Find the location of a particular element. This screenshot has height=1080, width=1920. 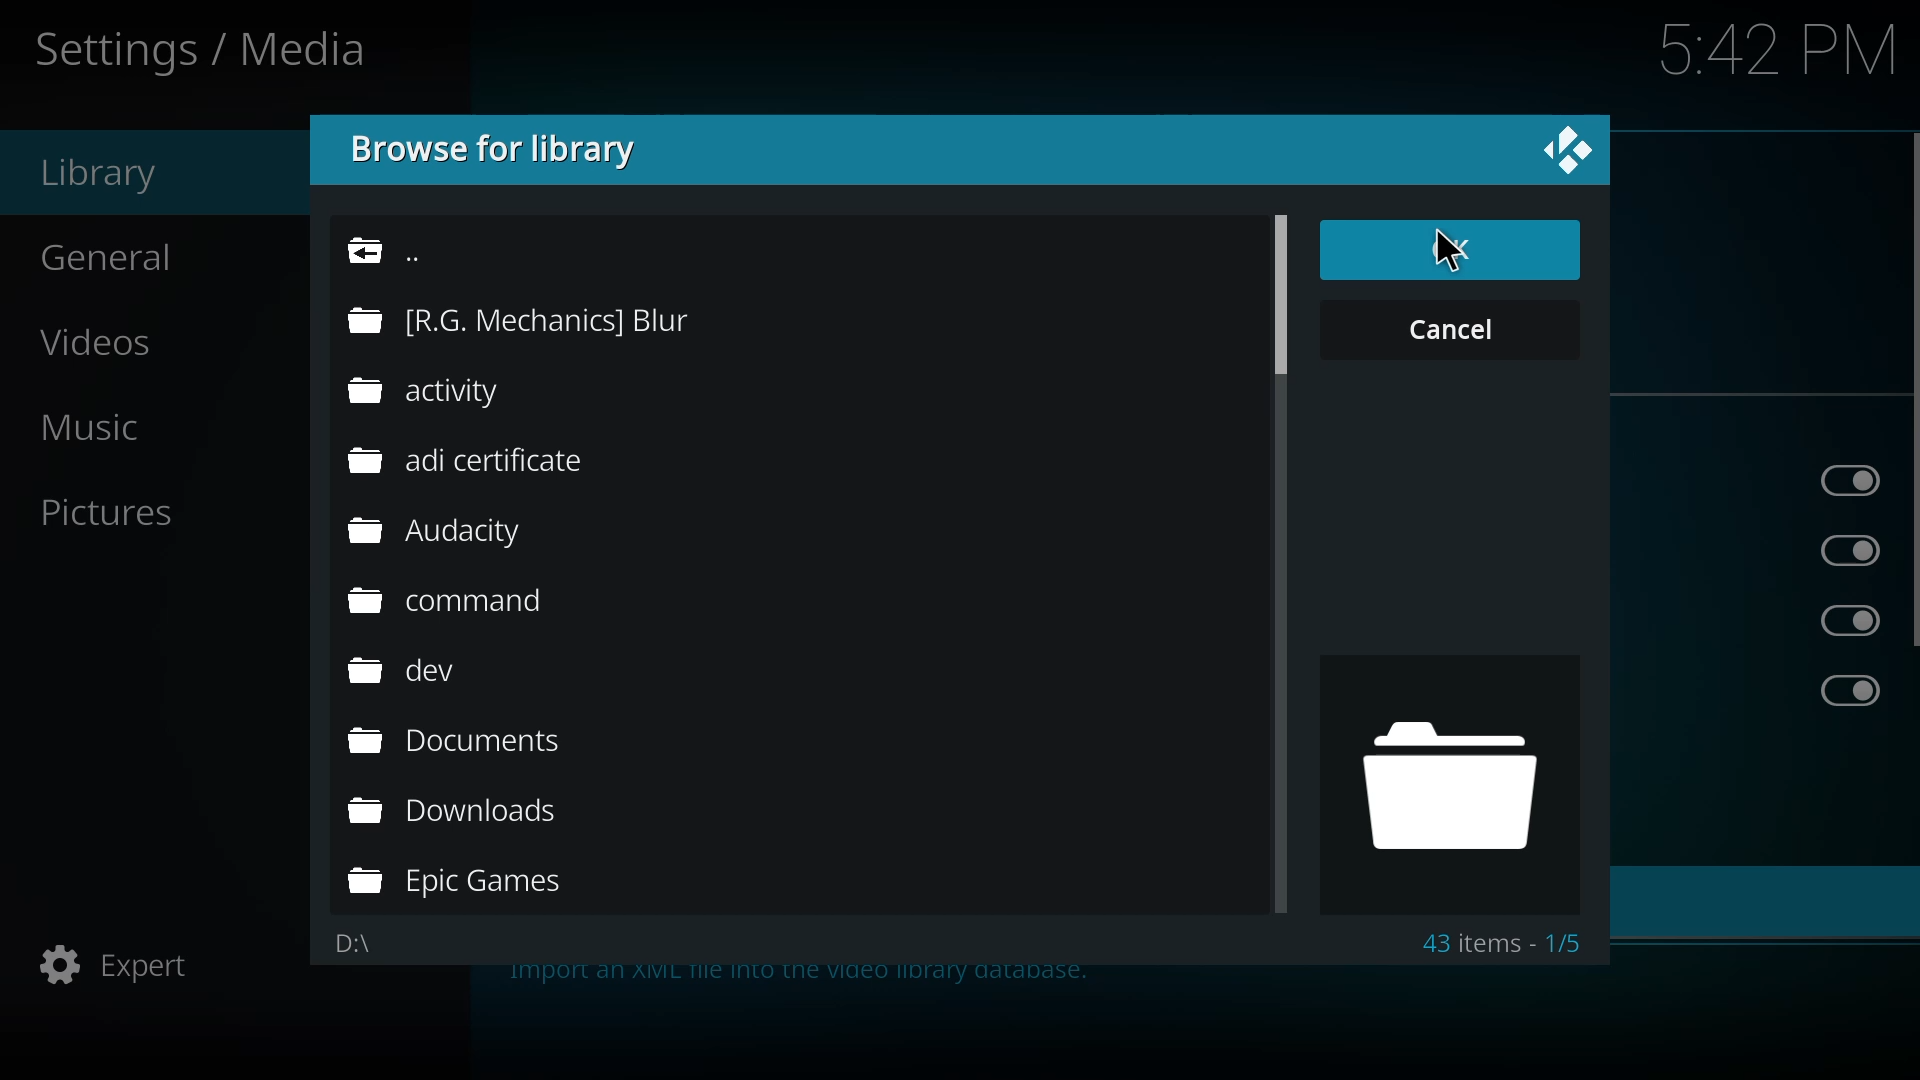

43 is located at coordinates (1502, 943).